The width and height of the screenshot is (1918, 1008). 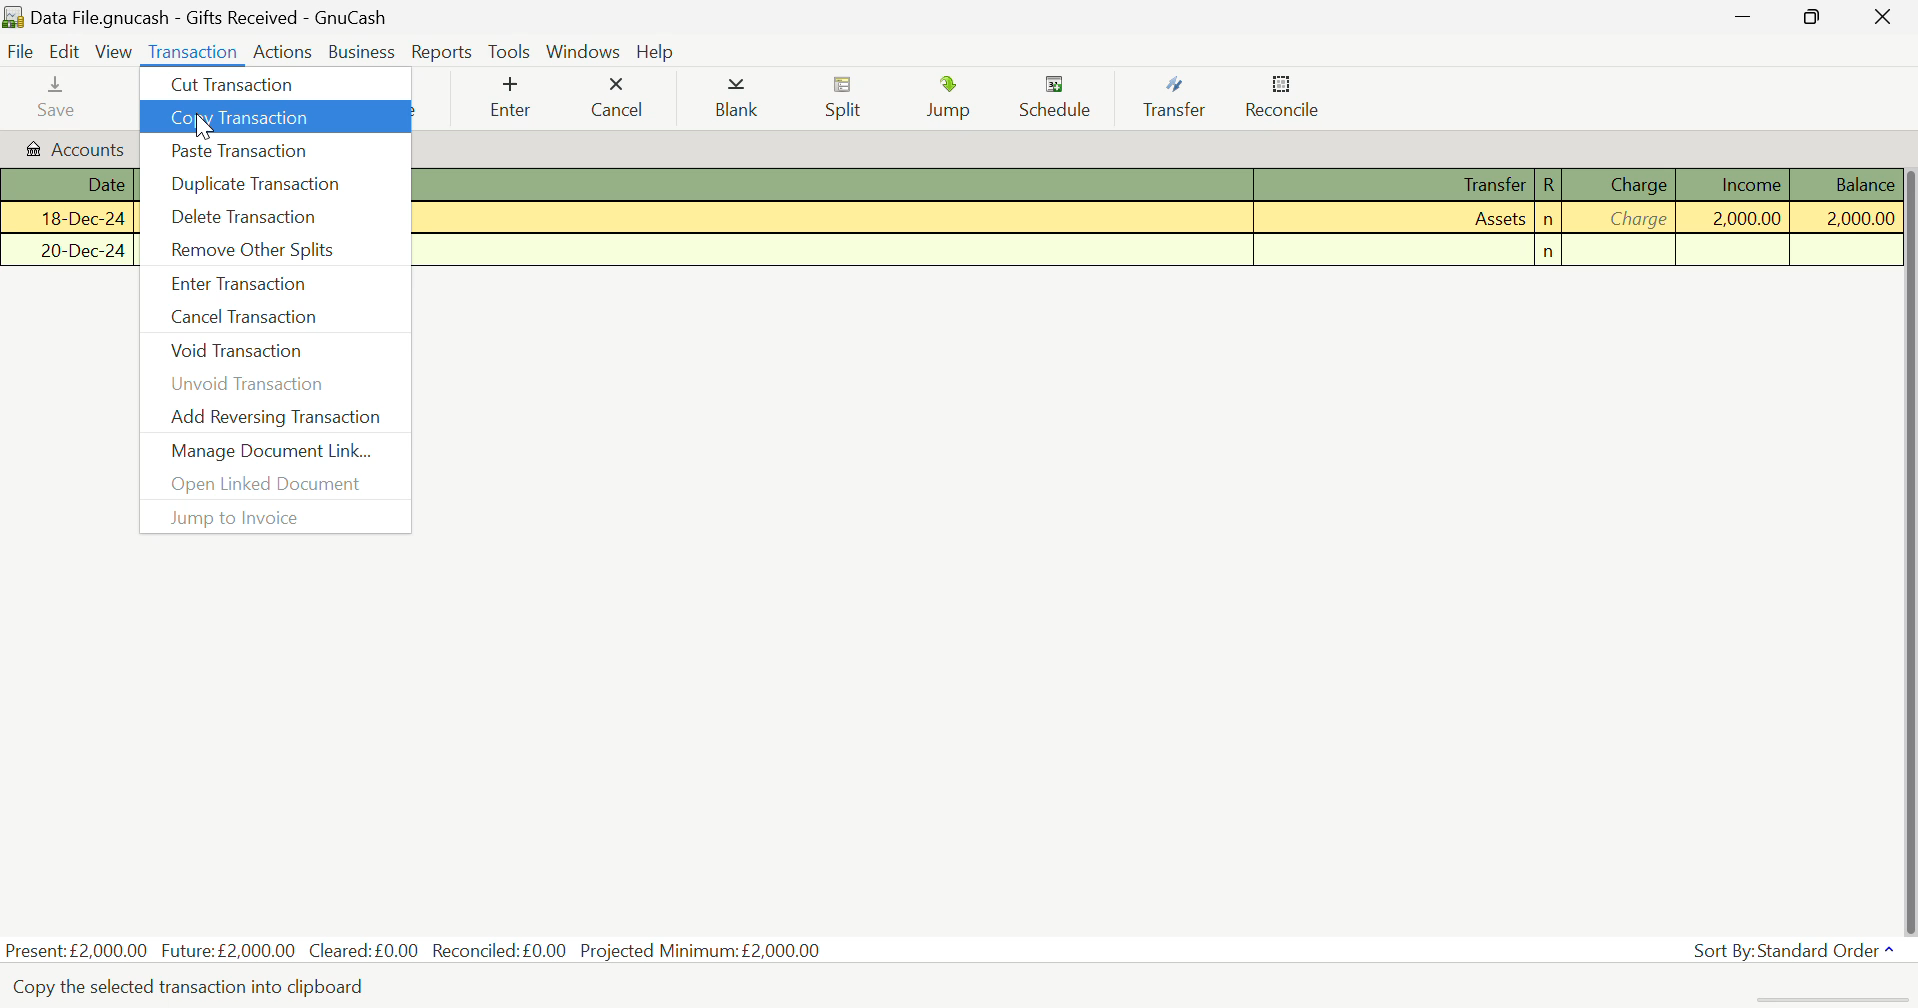 What do you see at coordinates (263, 386) in the screenshot?
I see `Unvoid Transaction` at bounding box center [263, 386].